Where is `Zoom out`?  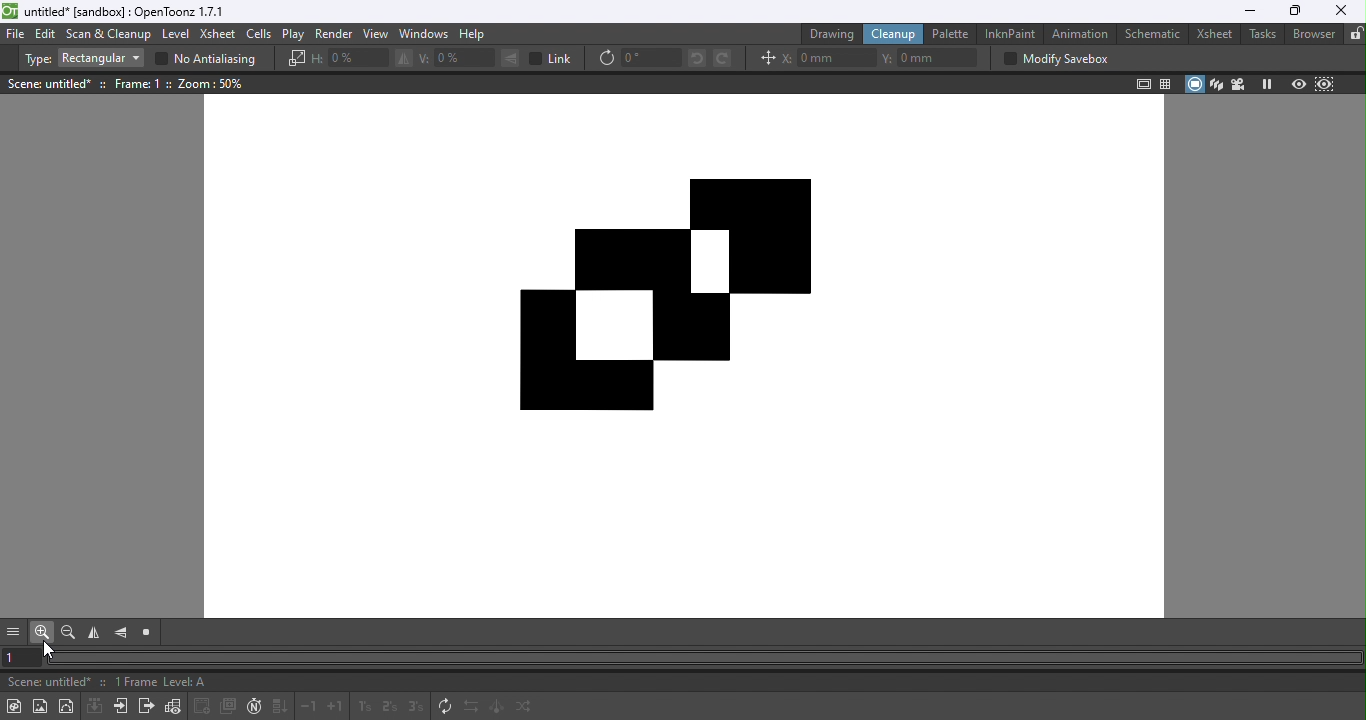
Zoom out is located at coordinates (68, 633).